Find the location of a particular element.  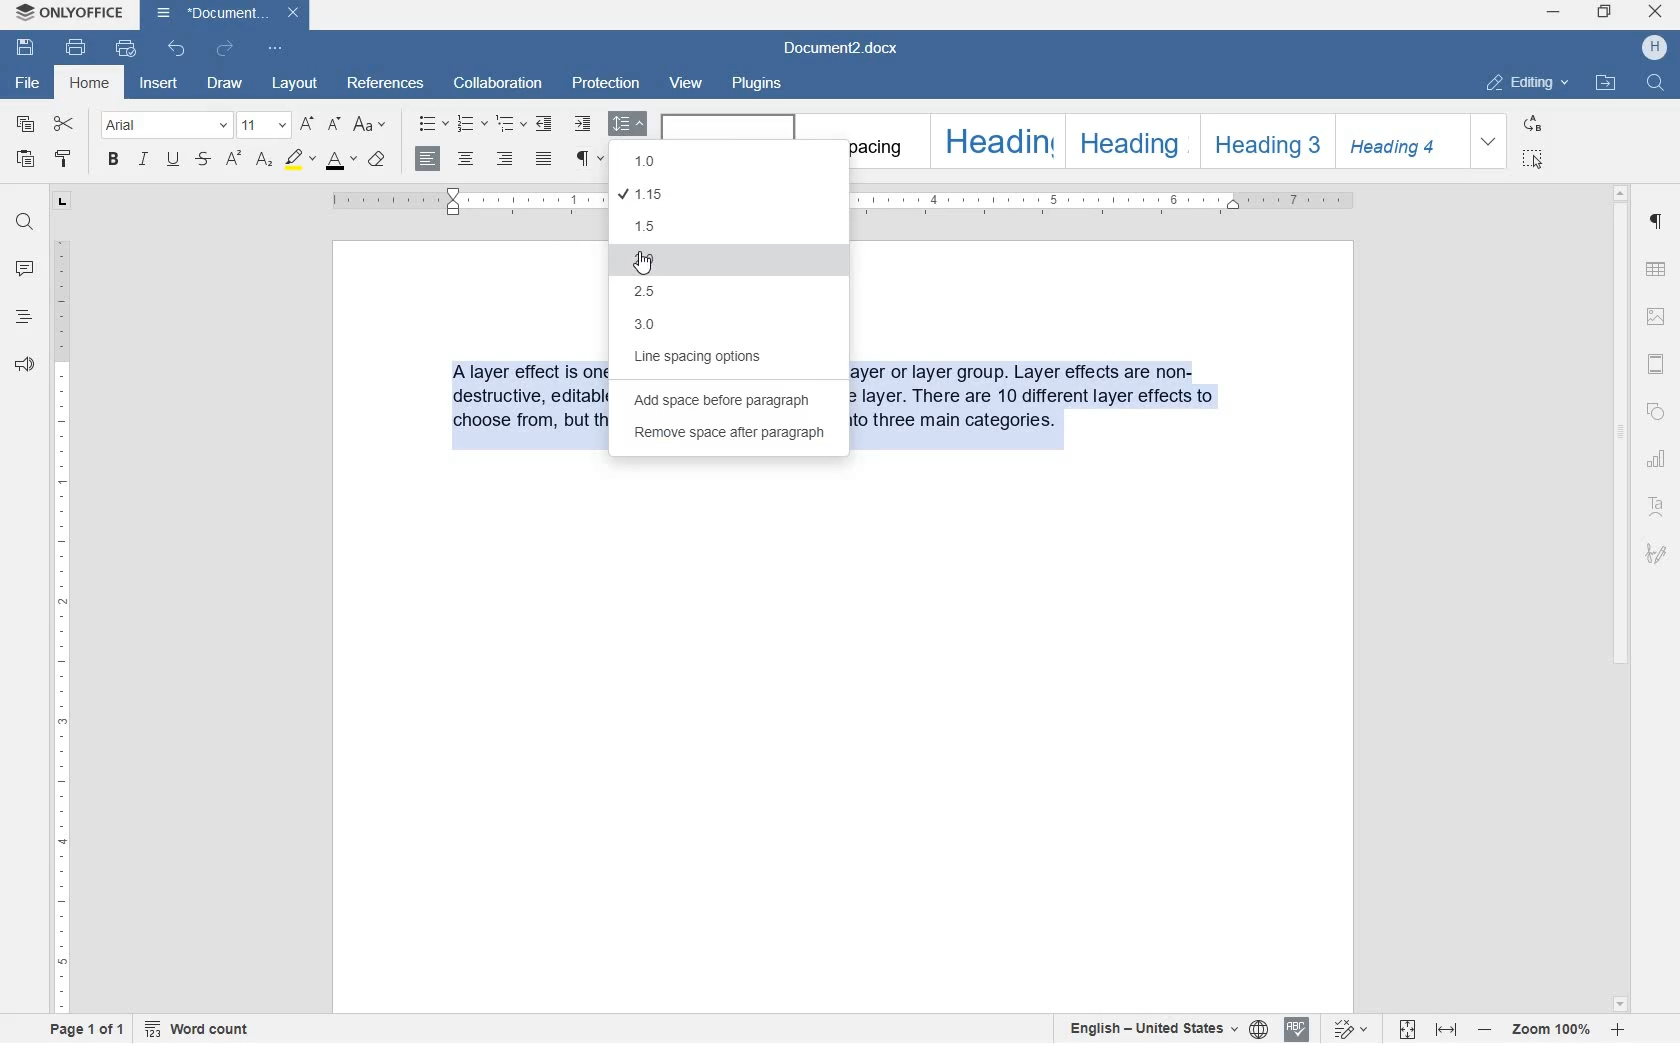

references is located at coordinates (385, 85).